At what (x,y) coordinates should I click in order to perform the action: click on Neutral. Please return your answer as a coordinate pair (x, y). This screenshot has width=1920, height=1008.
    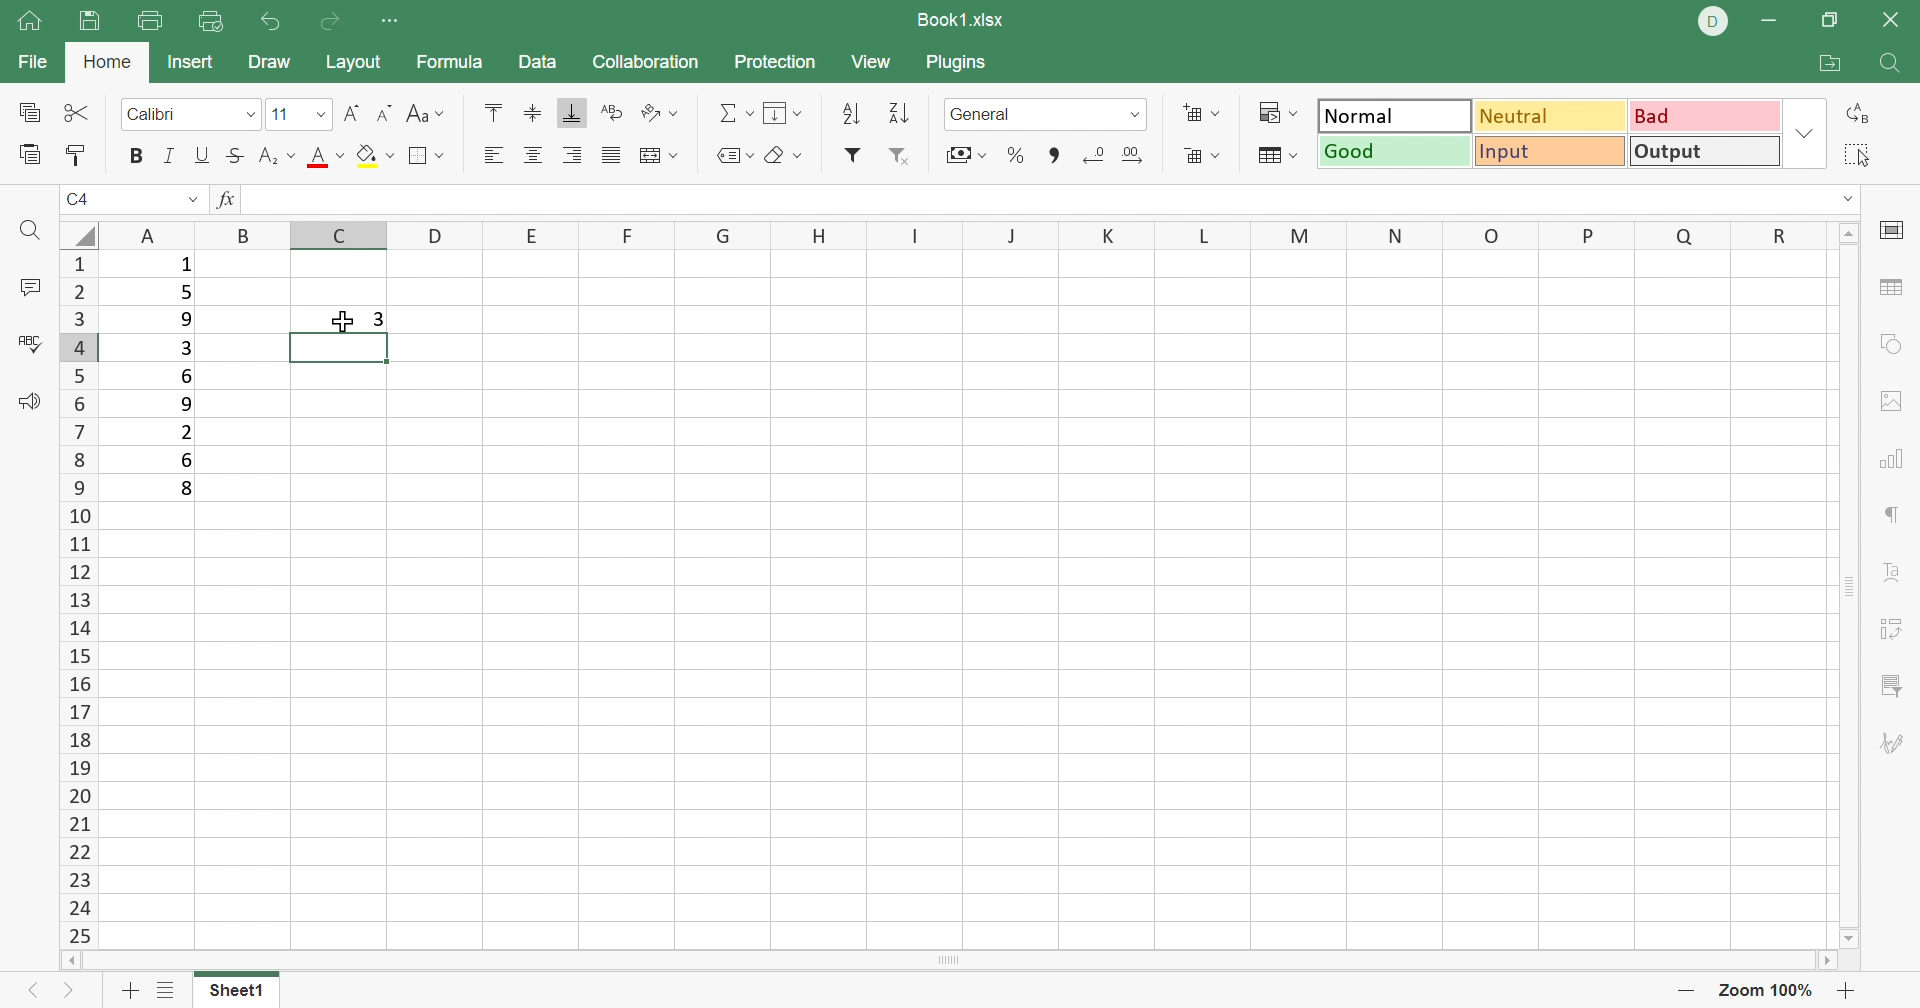
    Looking at the image, I should click on (1552, 117).